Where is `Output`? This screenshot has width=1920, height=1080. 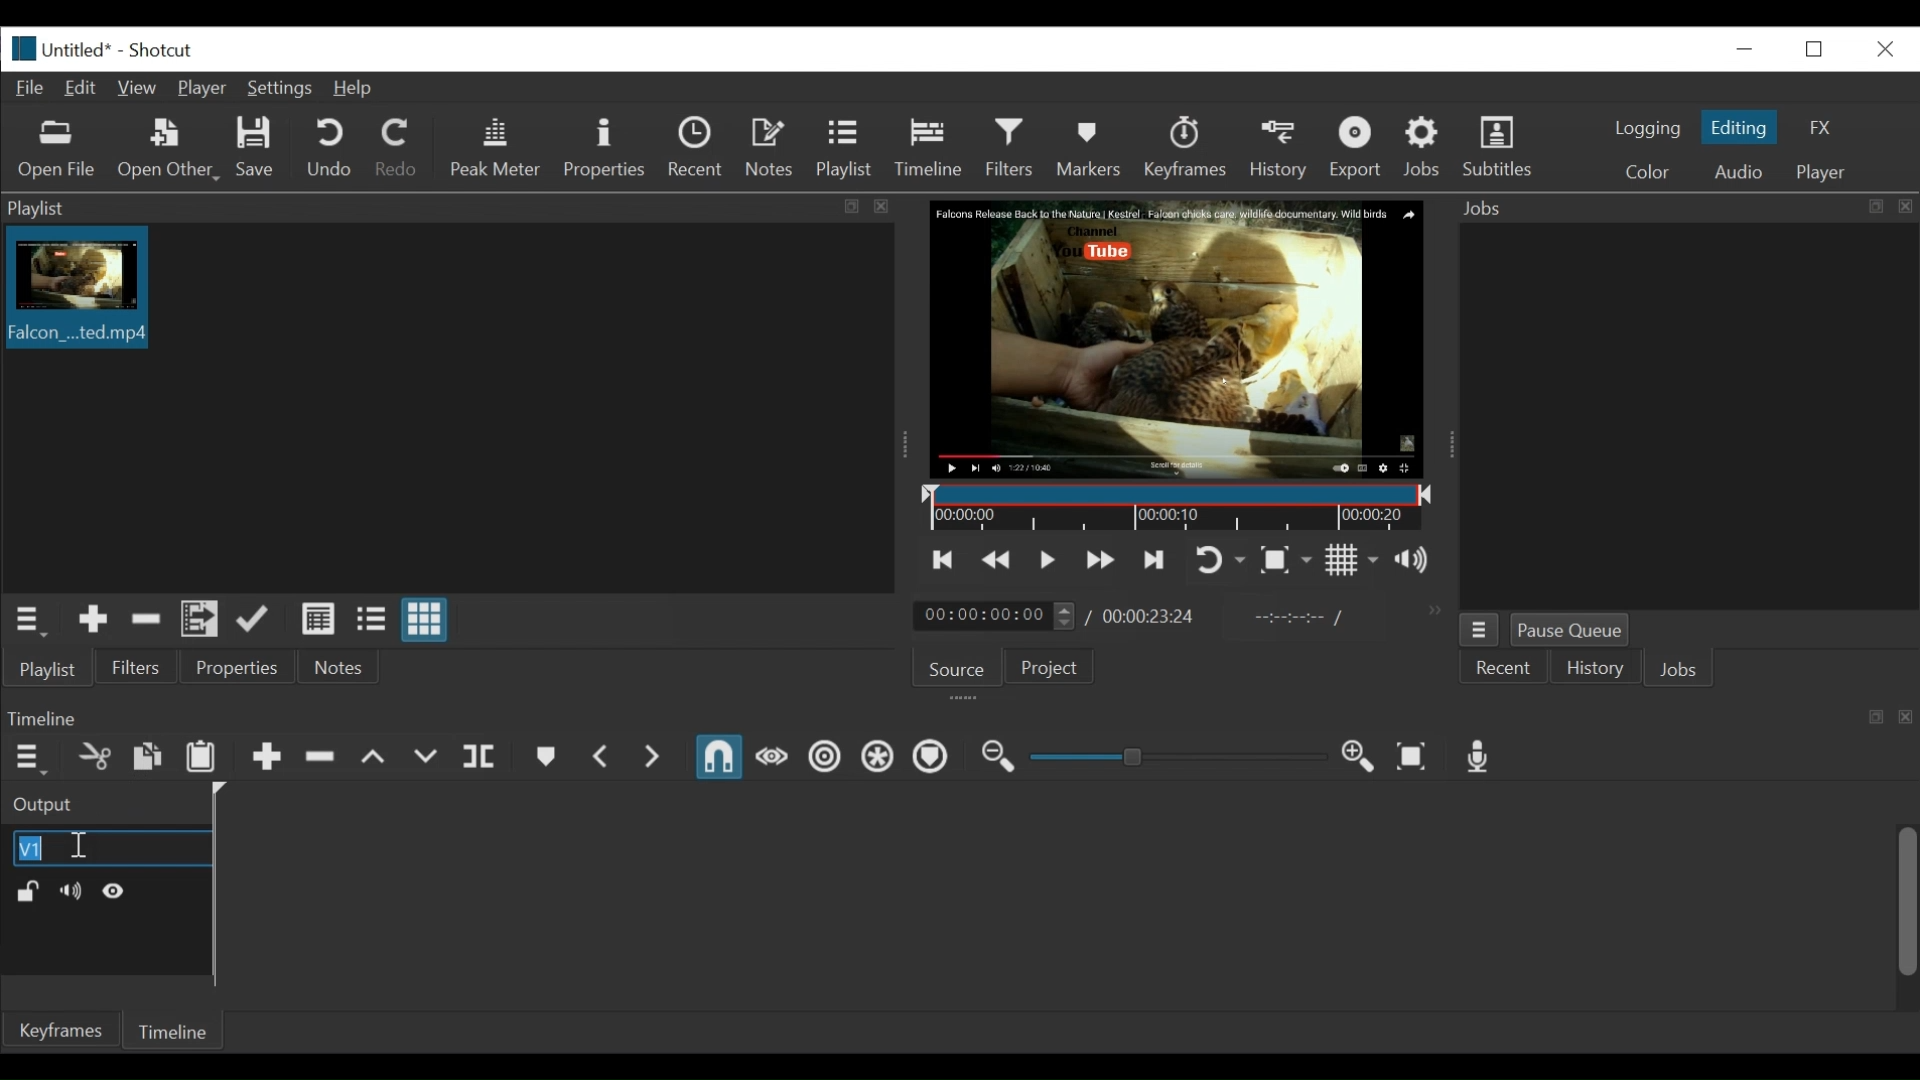
Output is located at coordinates (94, 805).